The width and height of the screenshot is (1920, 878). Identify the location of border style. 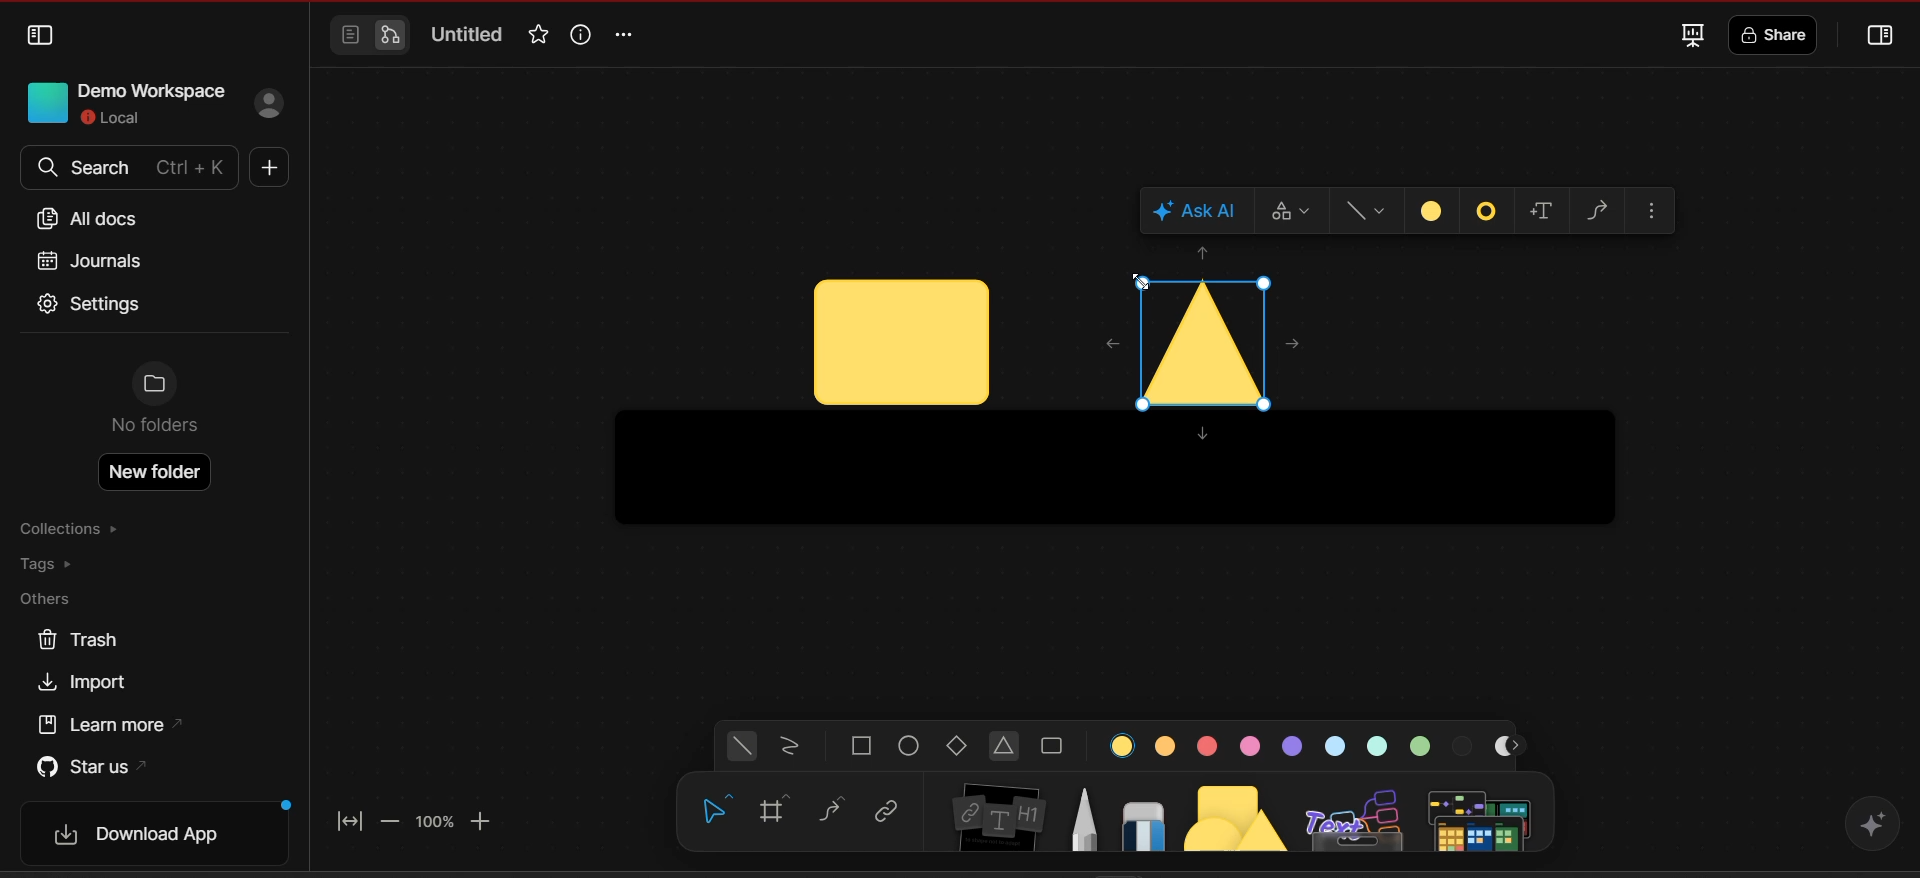
(1488, 213).